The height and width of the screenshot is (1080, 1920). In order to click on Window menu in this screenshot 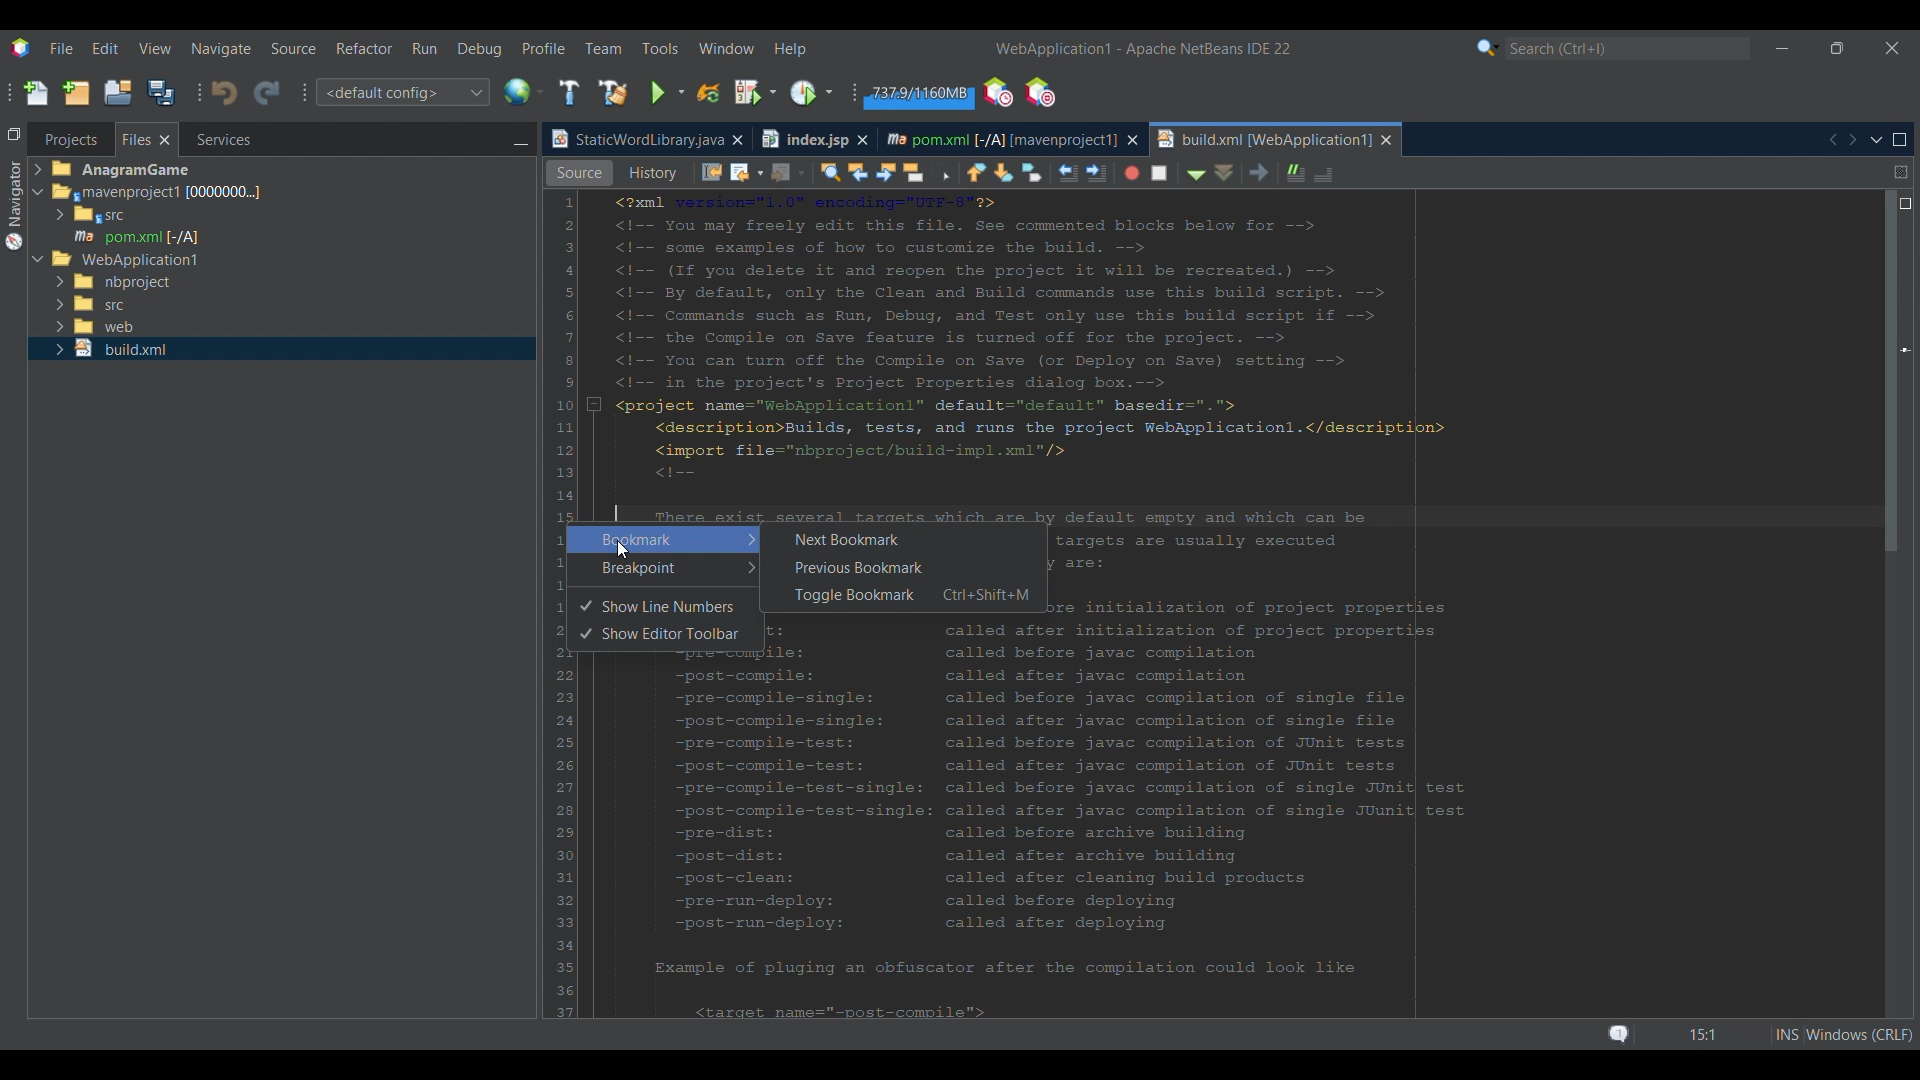, I will do `click(727, 48)`.